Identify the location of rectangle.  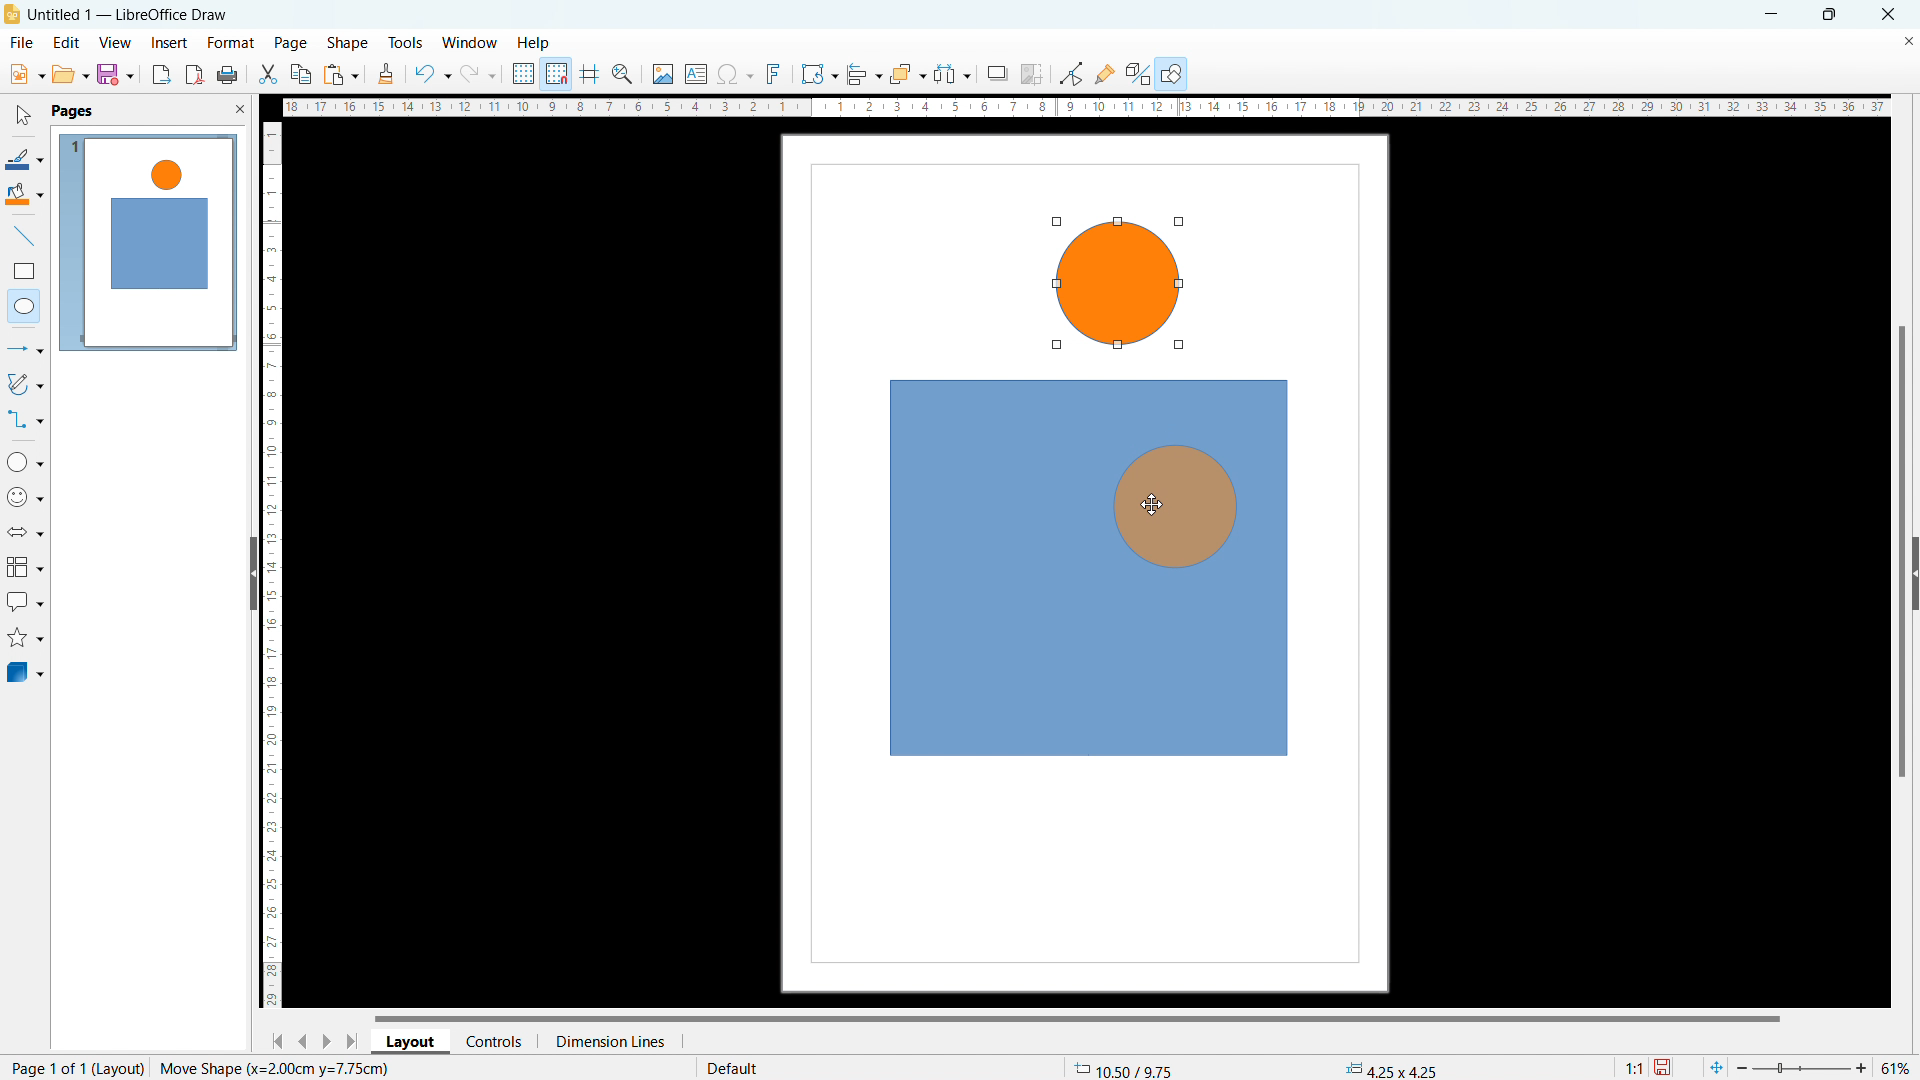
(24, 271).